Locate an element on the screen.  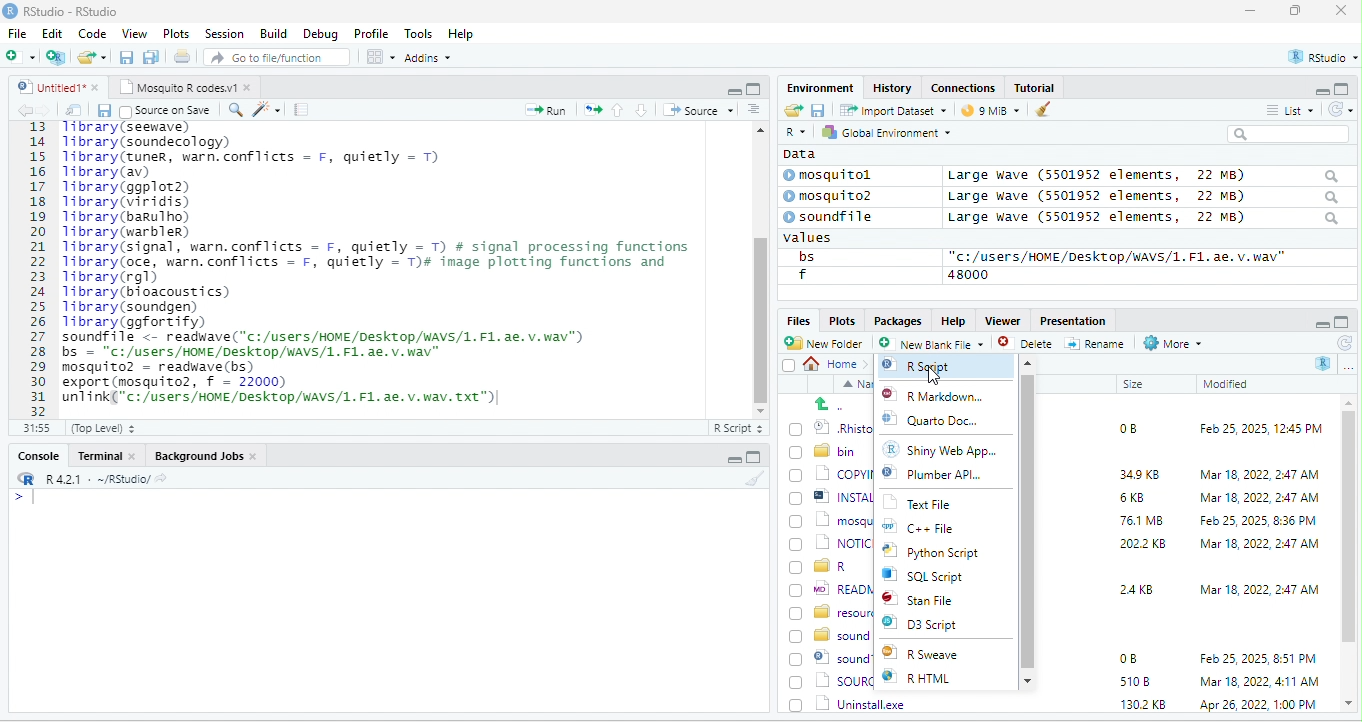
new project is located at coordinates (57, 57).